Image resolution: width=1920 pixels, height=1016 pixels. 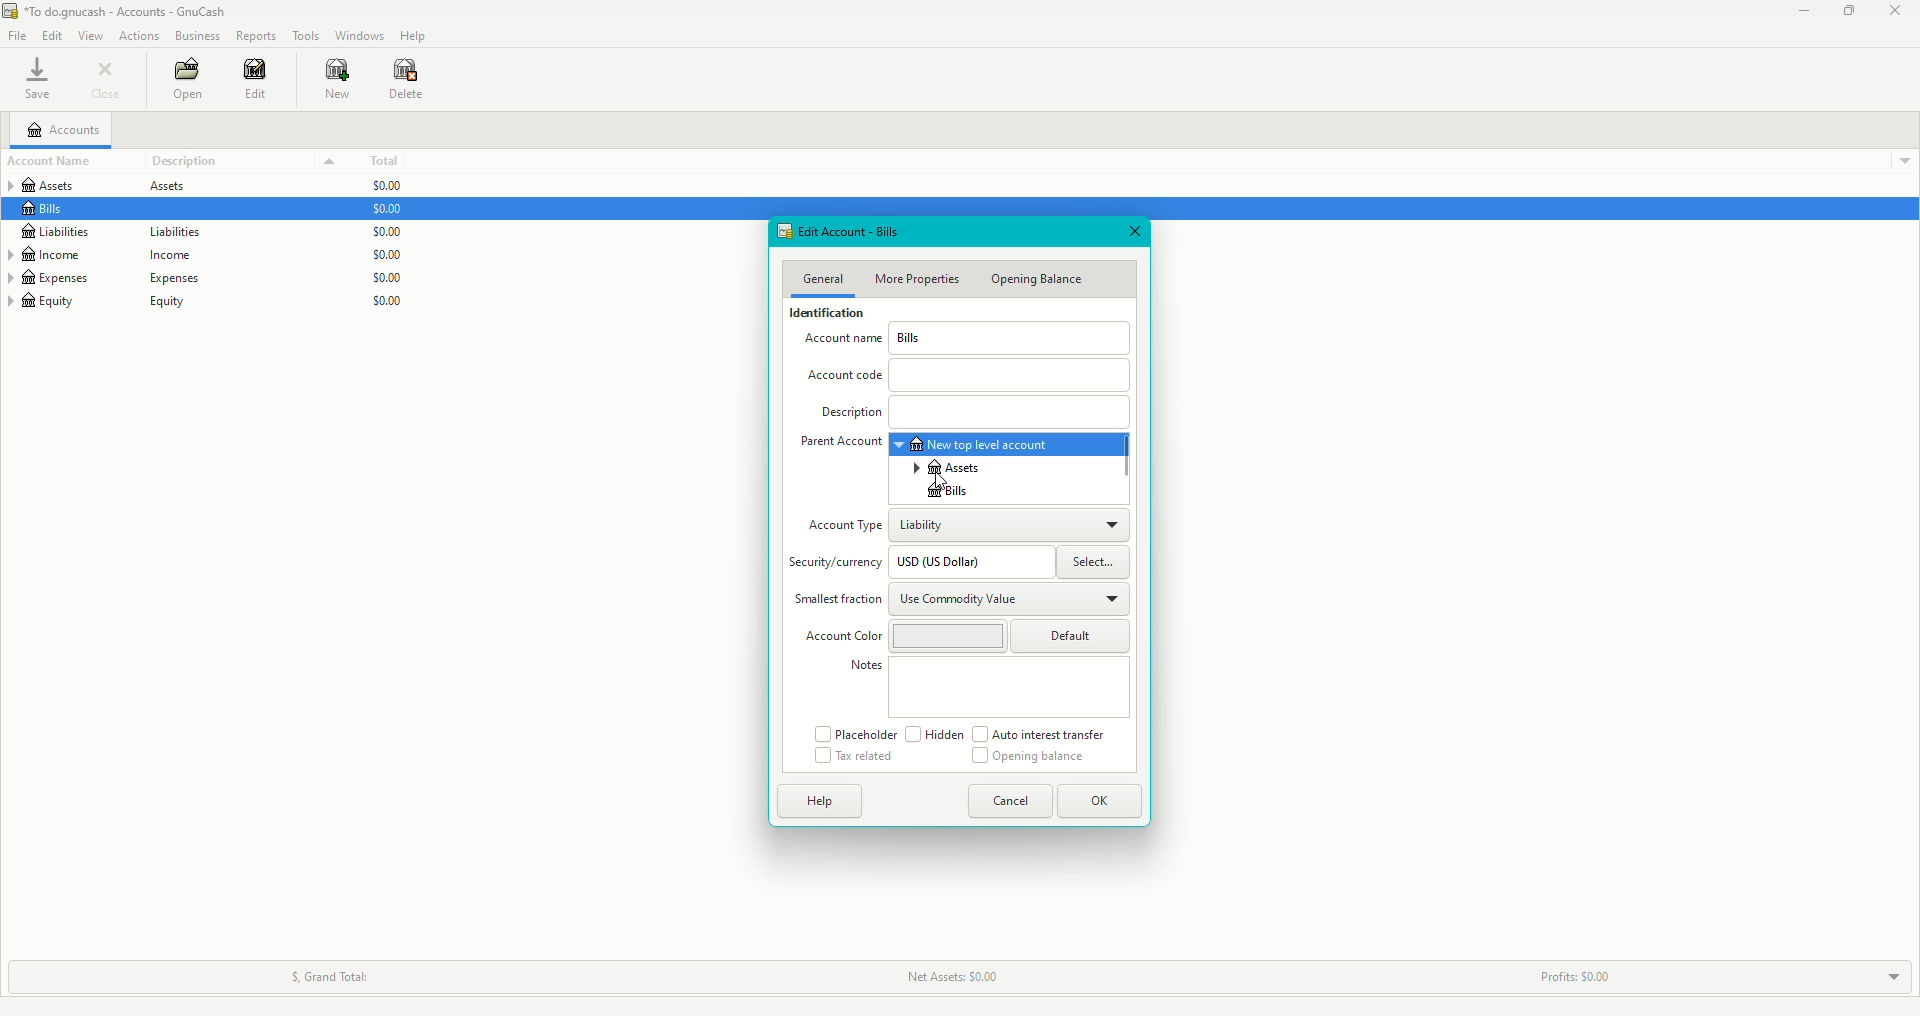 What do you see at coordinates (951, 976) in the screenshot?
I see `Net Assets` at bounding box center [951, 976].